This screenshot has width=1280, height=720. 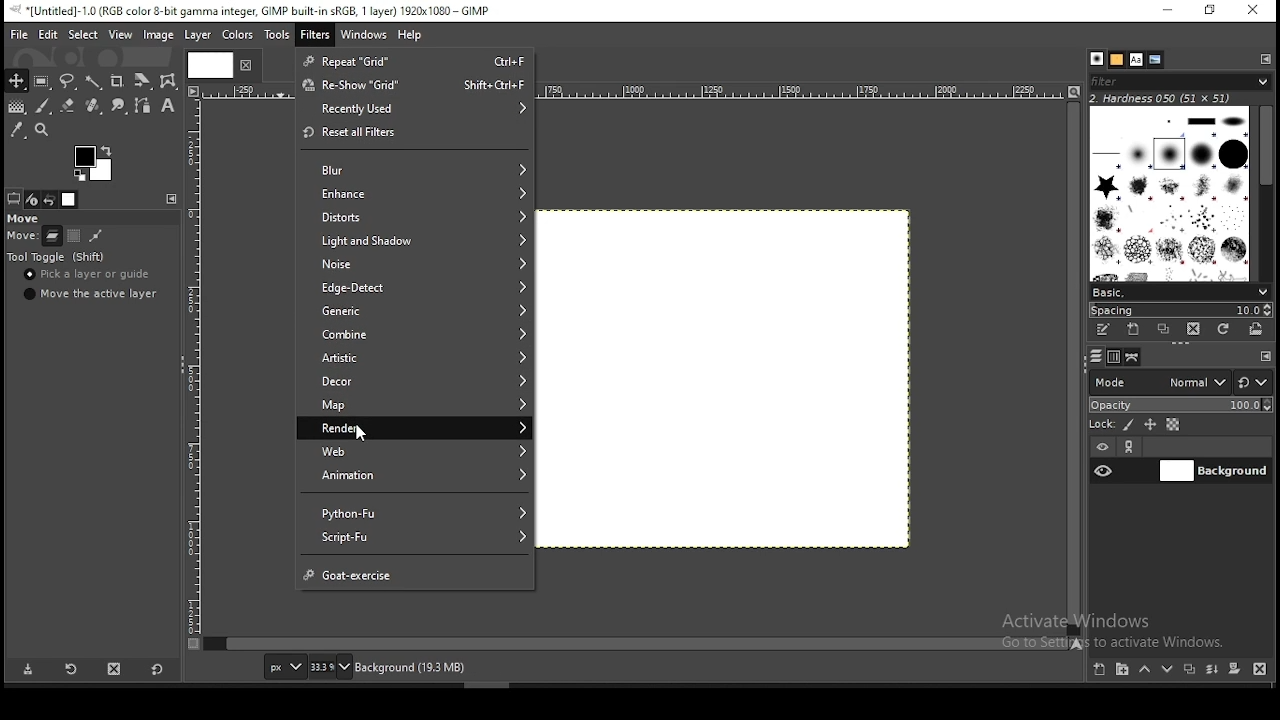 I want to click on file, so click(x=19, y=34).